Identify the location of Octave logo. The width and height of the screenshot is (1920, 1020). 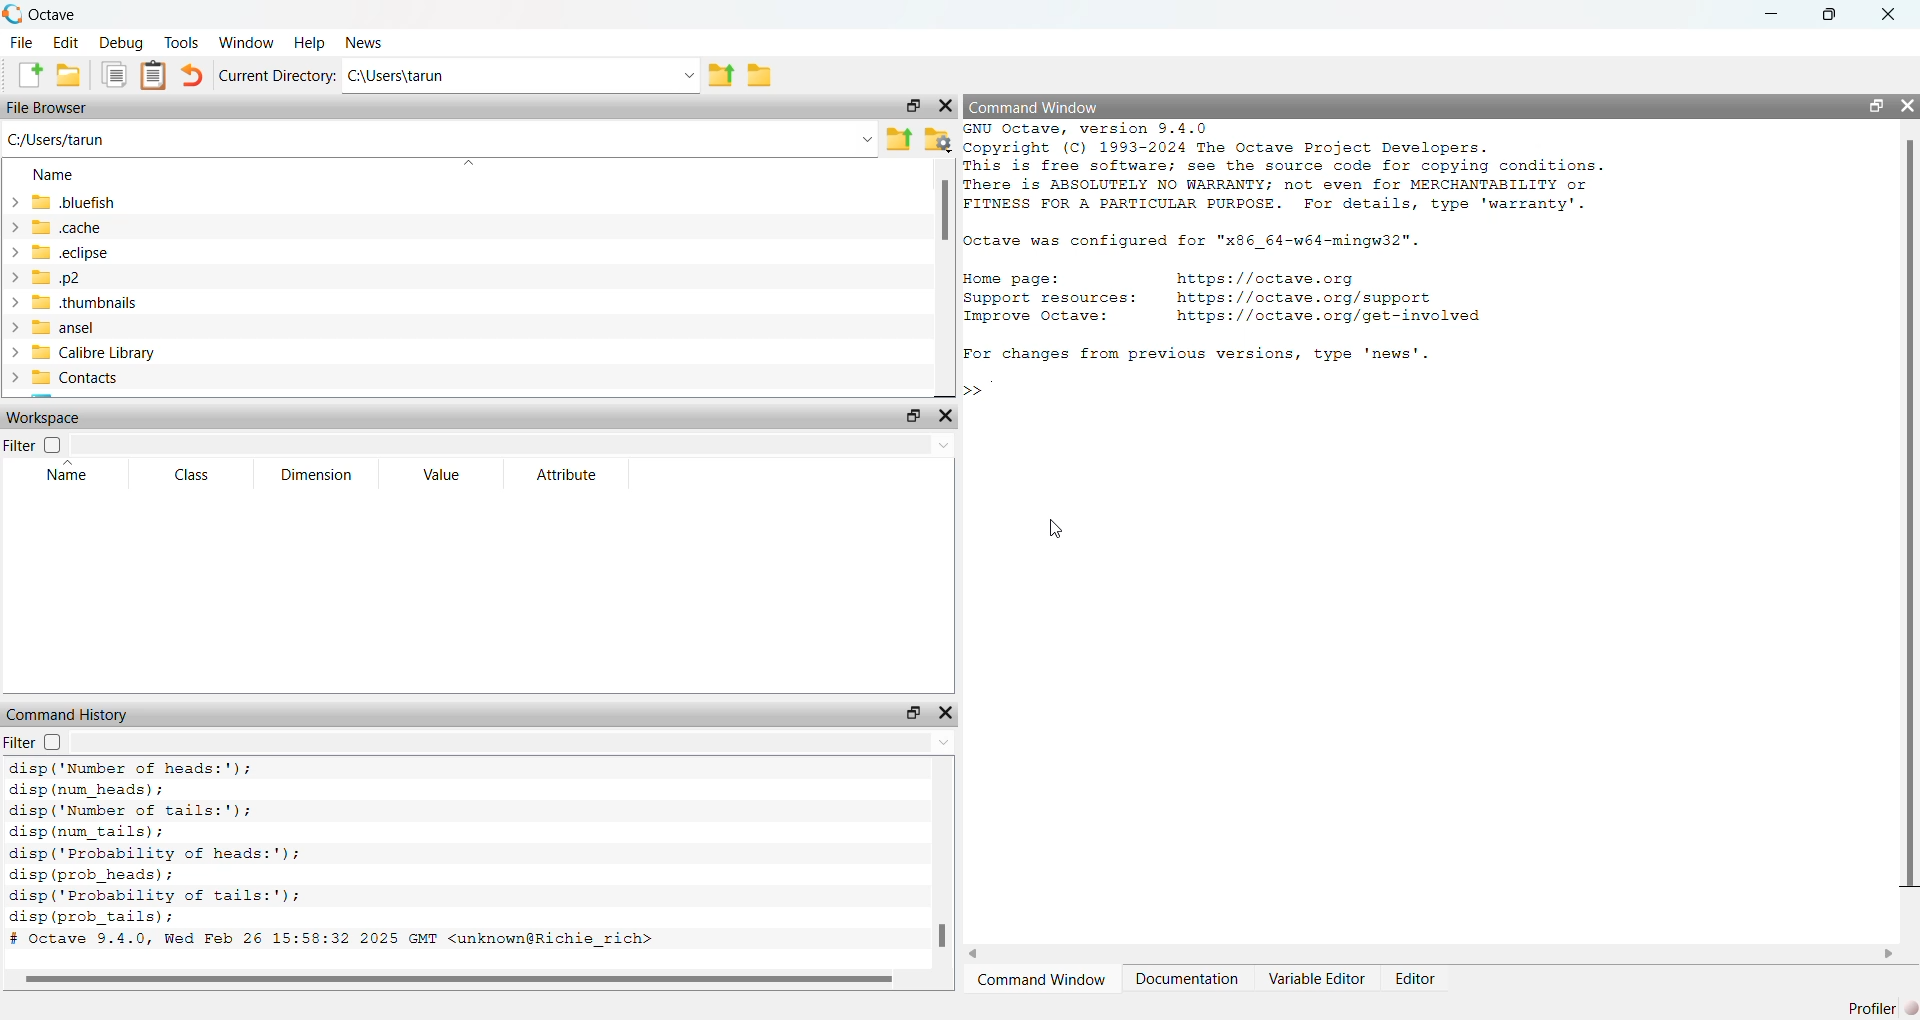
(13, 14).